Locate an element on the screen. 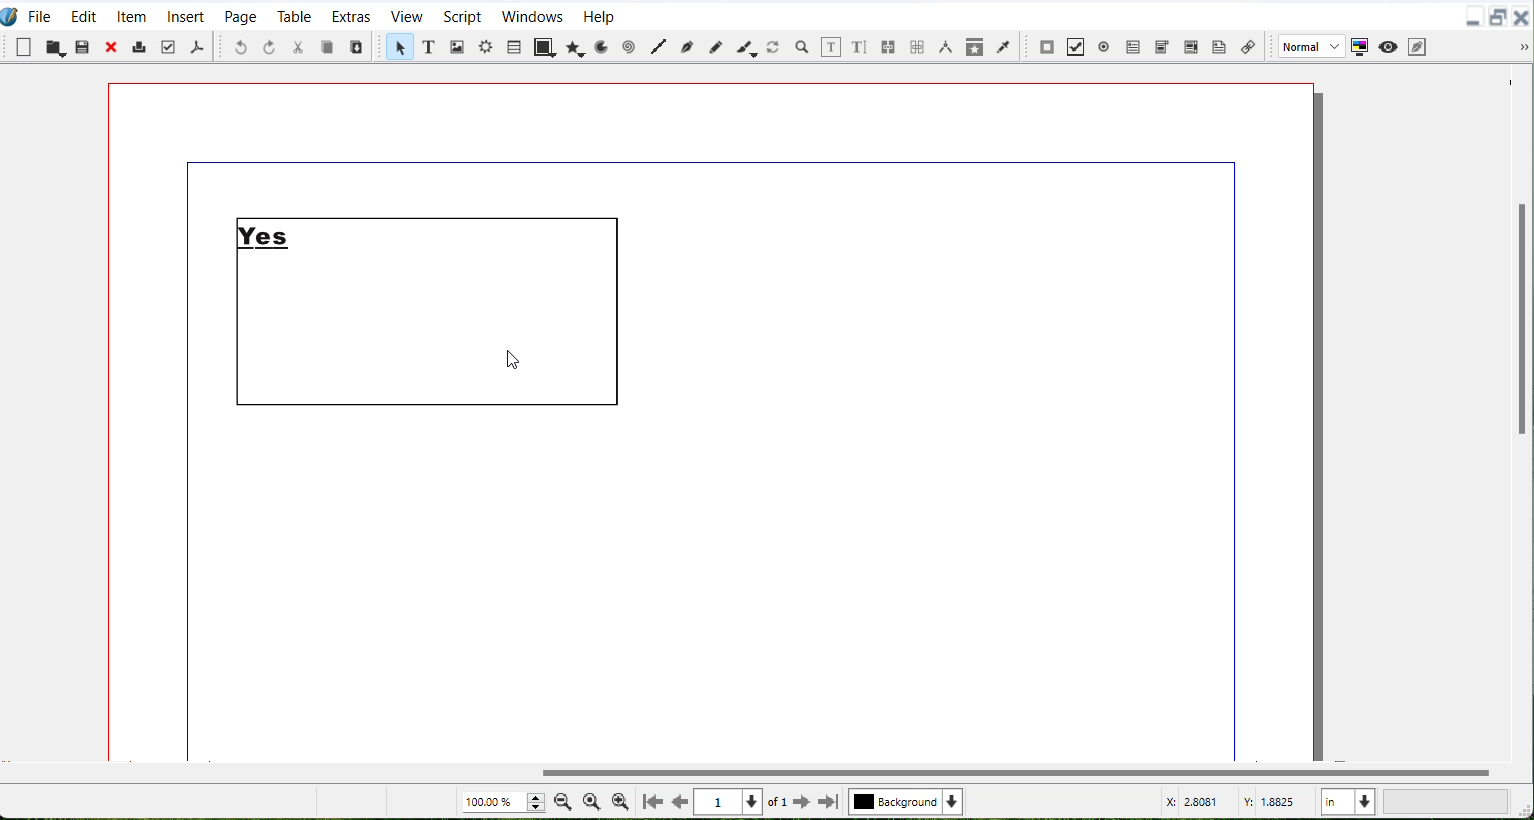 The width and height of the screenshot is (1534, 820). Close is located at coordinates (113, 47).